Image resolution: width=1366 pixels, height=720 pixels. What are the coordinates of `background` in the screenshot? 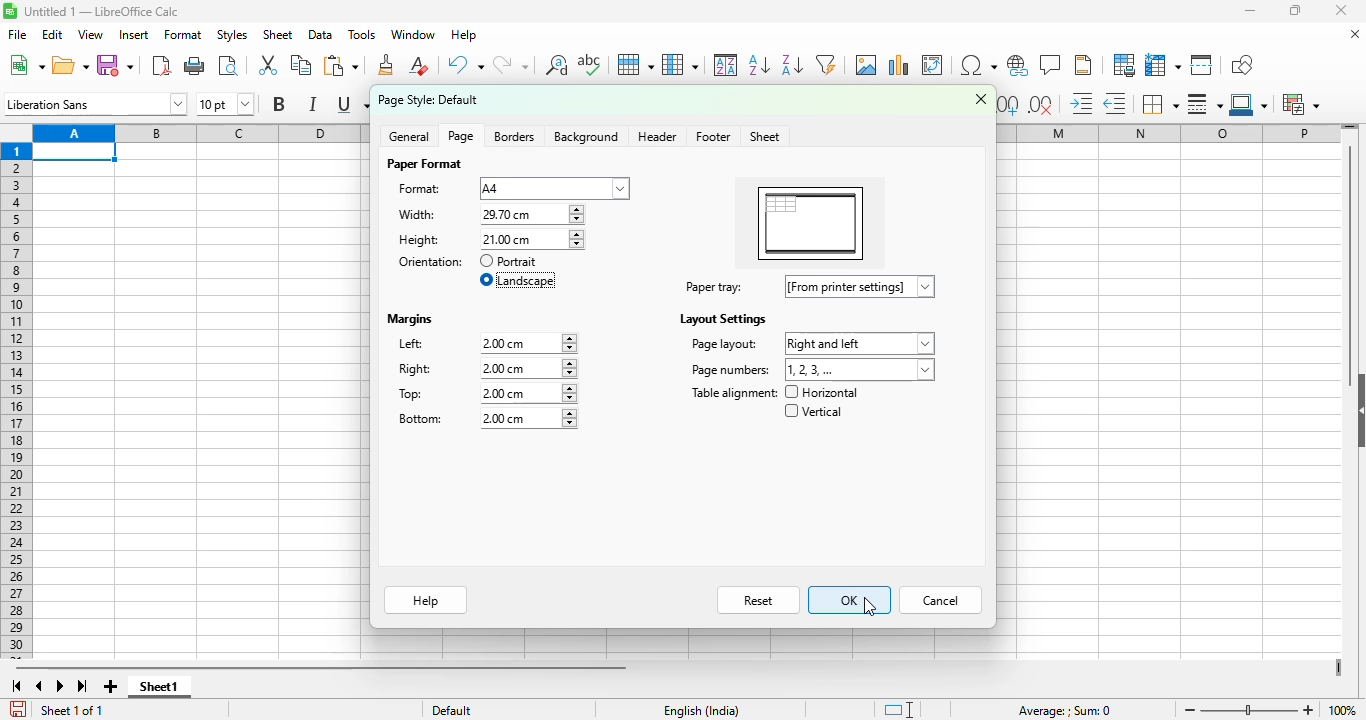 It's located at (588, 137).